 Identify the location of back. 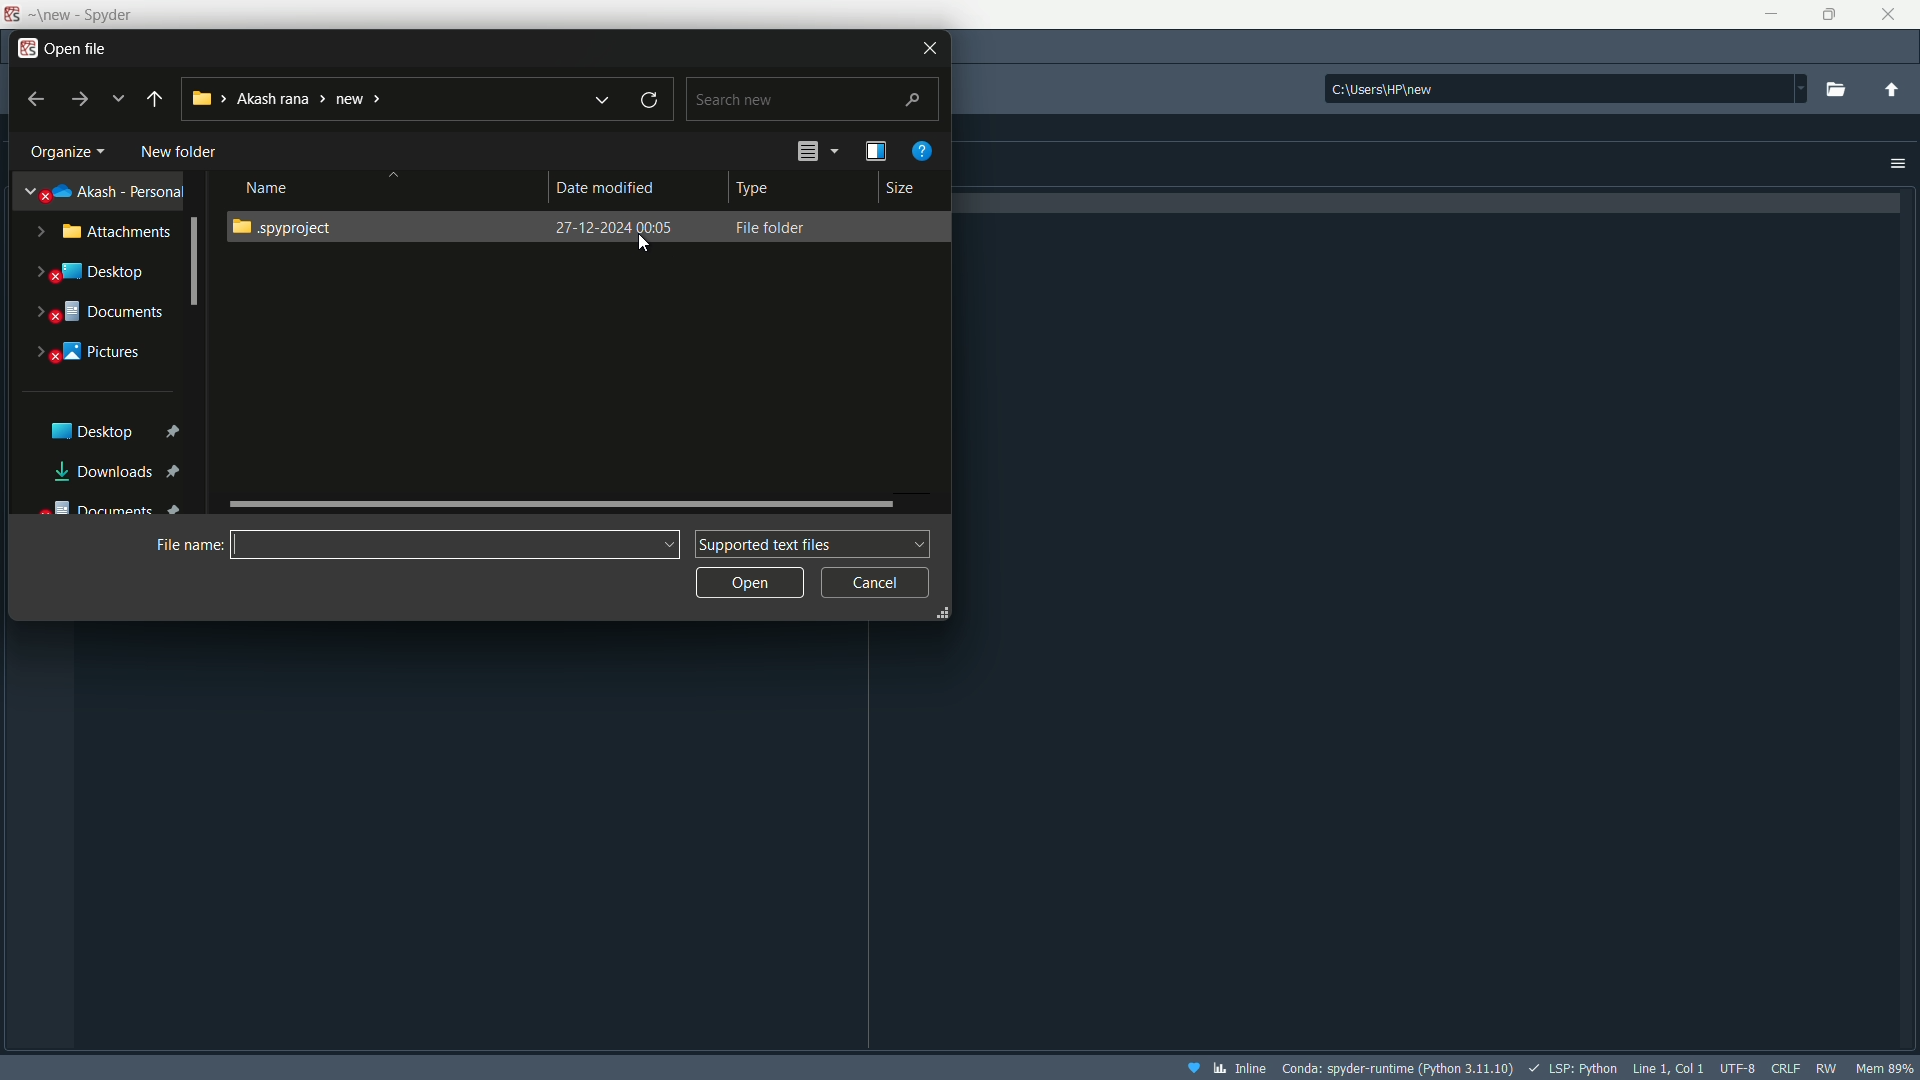
(155, 100).